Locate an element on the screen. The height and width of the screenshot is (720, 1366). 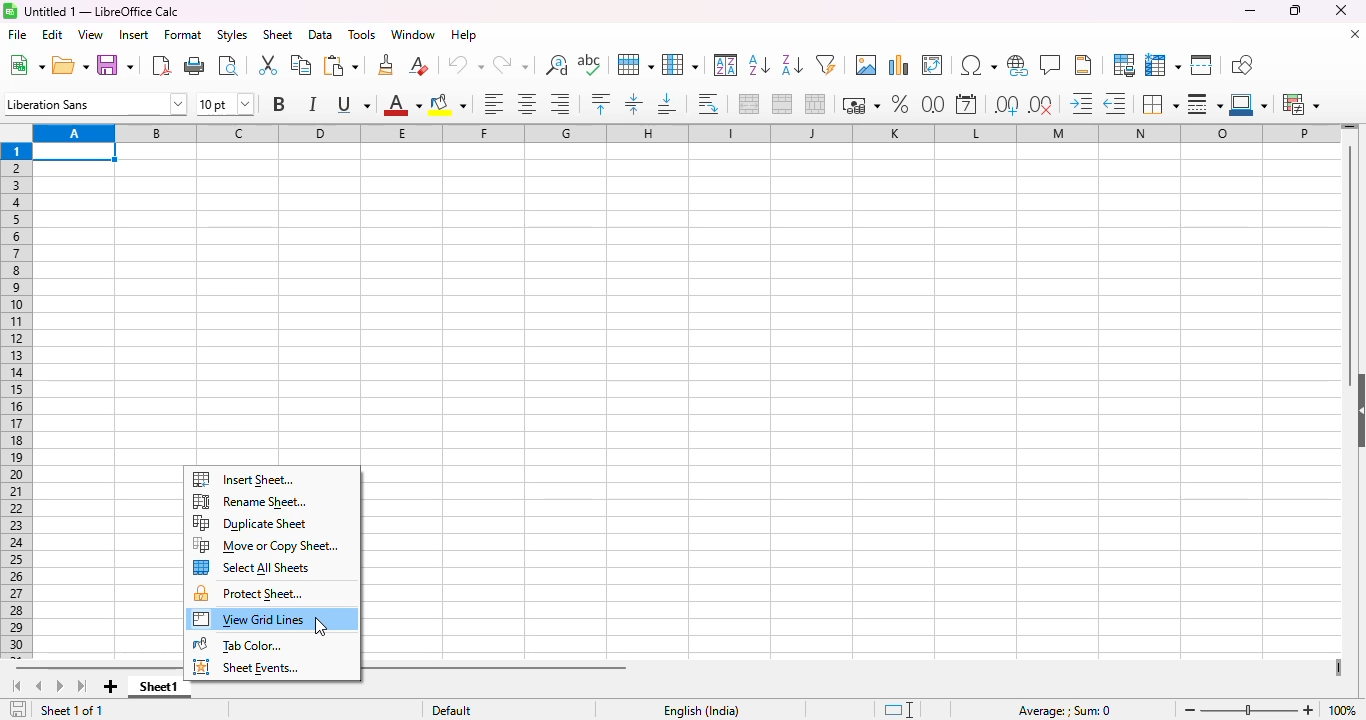
view grid lines is located at coordinates (249, 619).